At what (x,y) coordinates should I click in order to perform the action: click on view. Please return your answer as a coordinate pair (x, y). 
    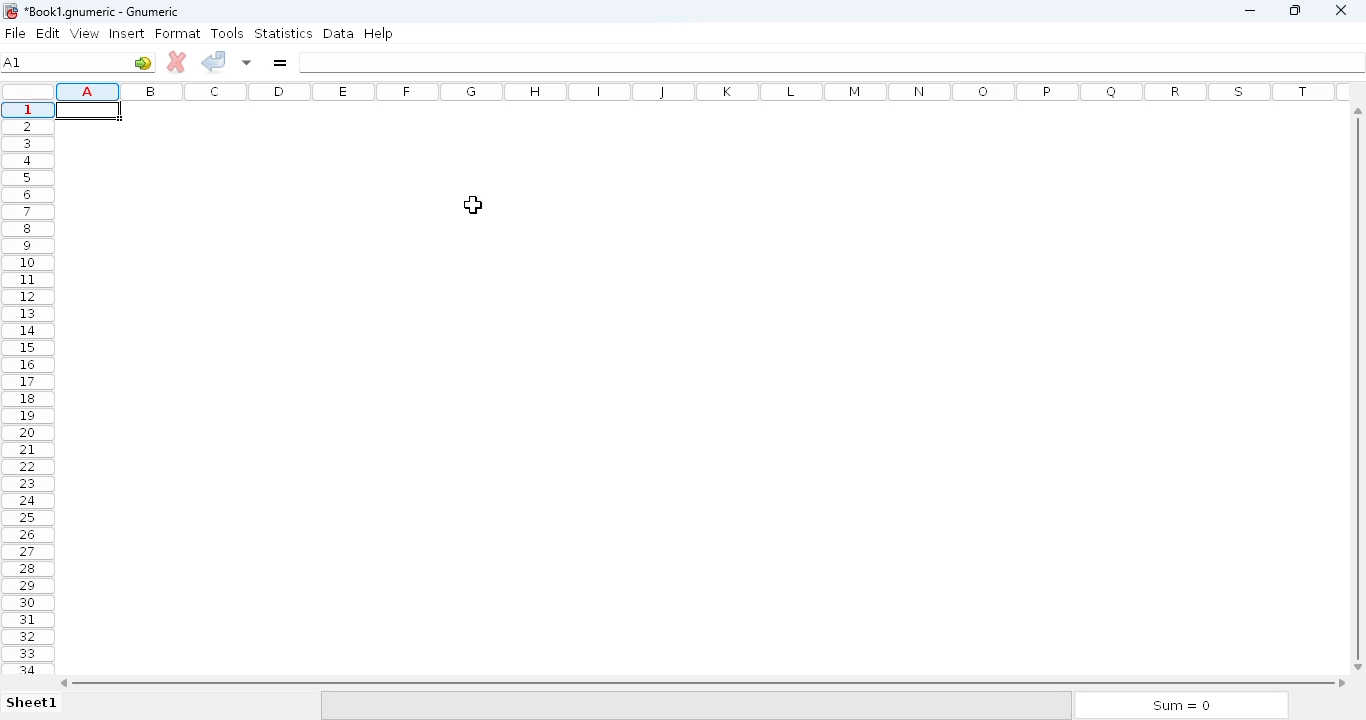
    Looking at the image, I should click on (84, 33).